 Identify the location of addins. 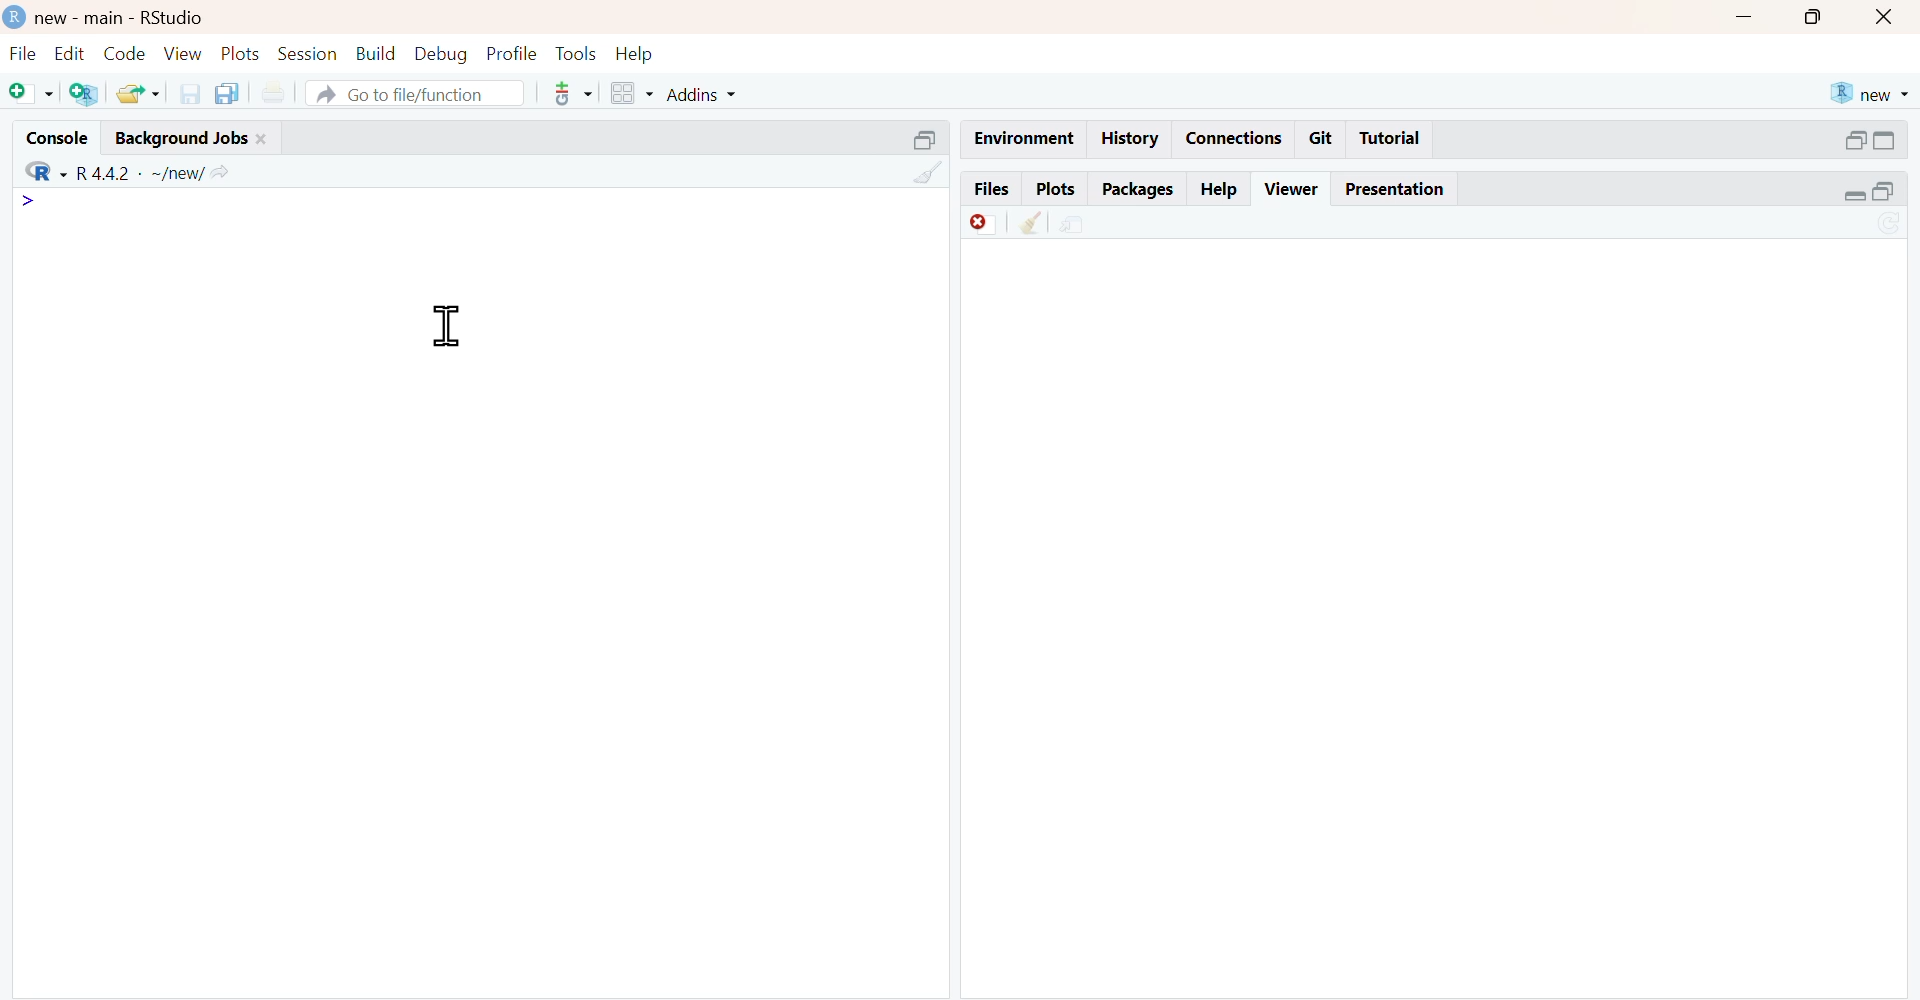
(701, 95).